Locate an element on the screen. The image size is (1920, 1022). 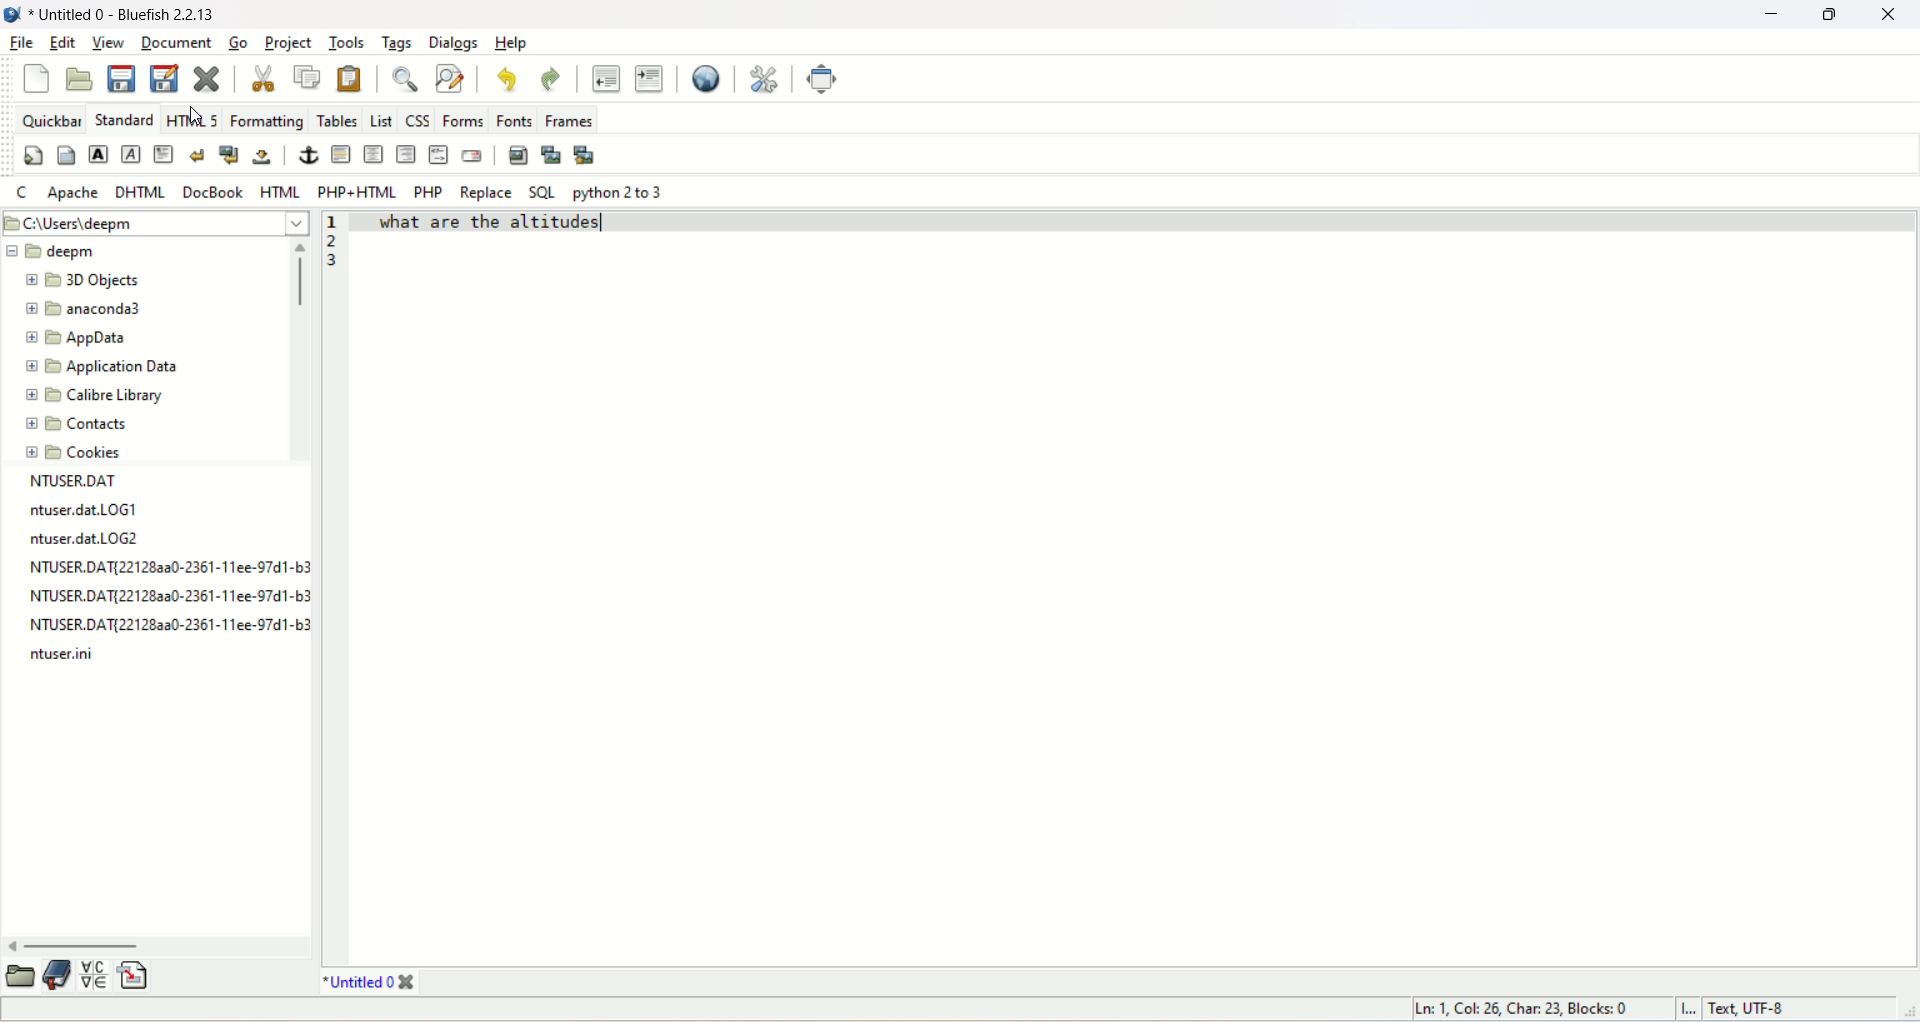
DocBook is located at coordinates (213, 194).